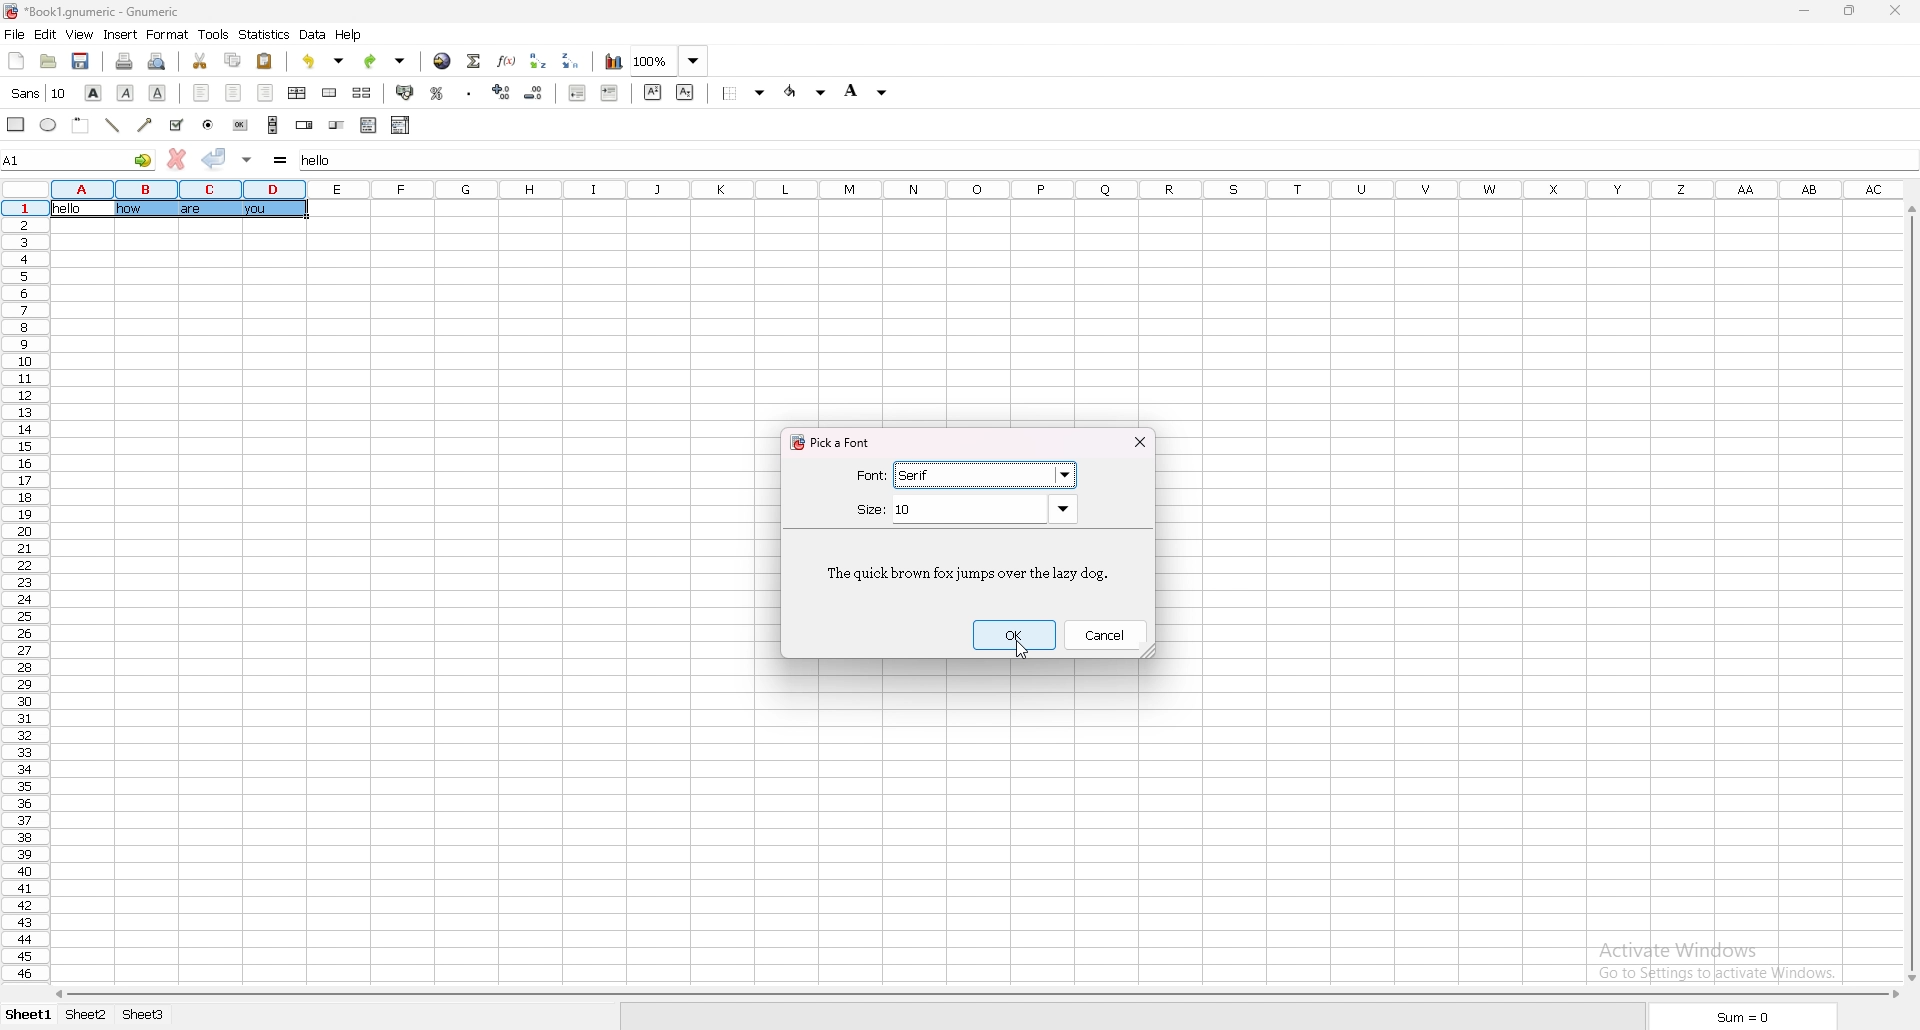 The image size is (1920, 1030). What do you see at coordinates (540, 59) in the screenshot?
I see `sort ascending` at bounding box center [540, 59].